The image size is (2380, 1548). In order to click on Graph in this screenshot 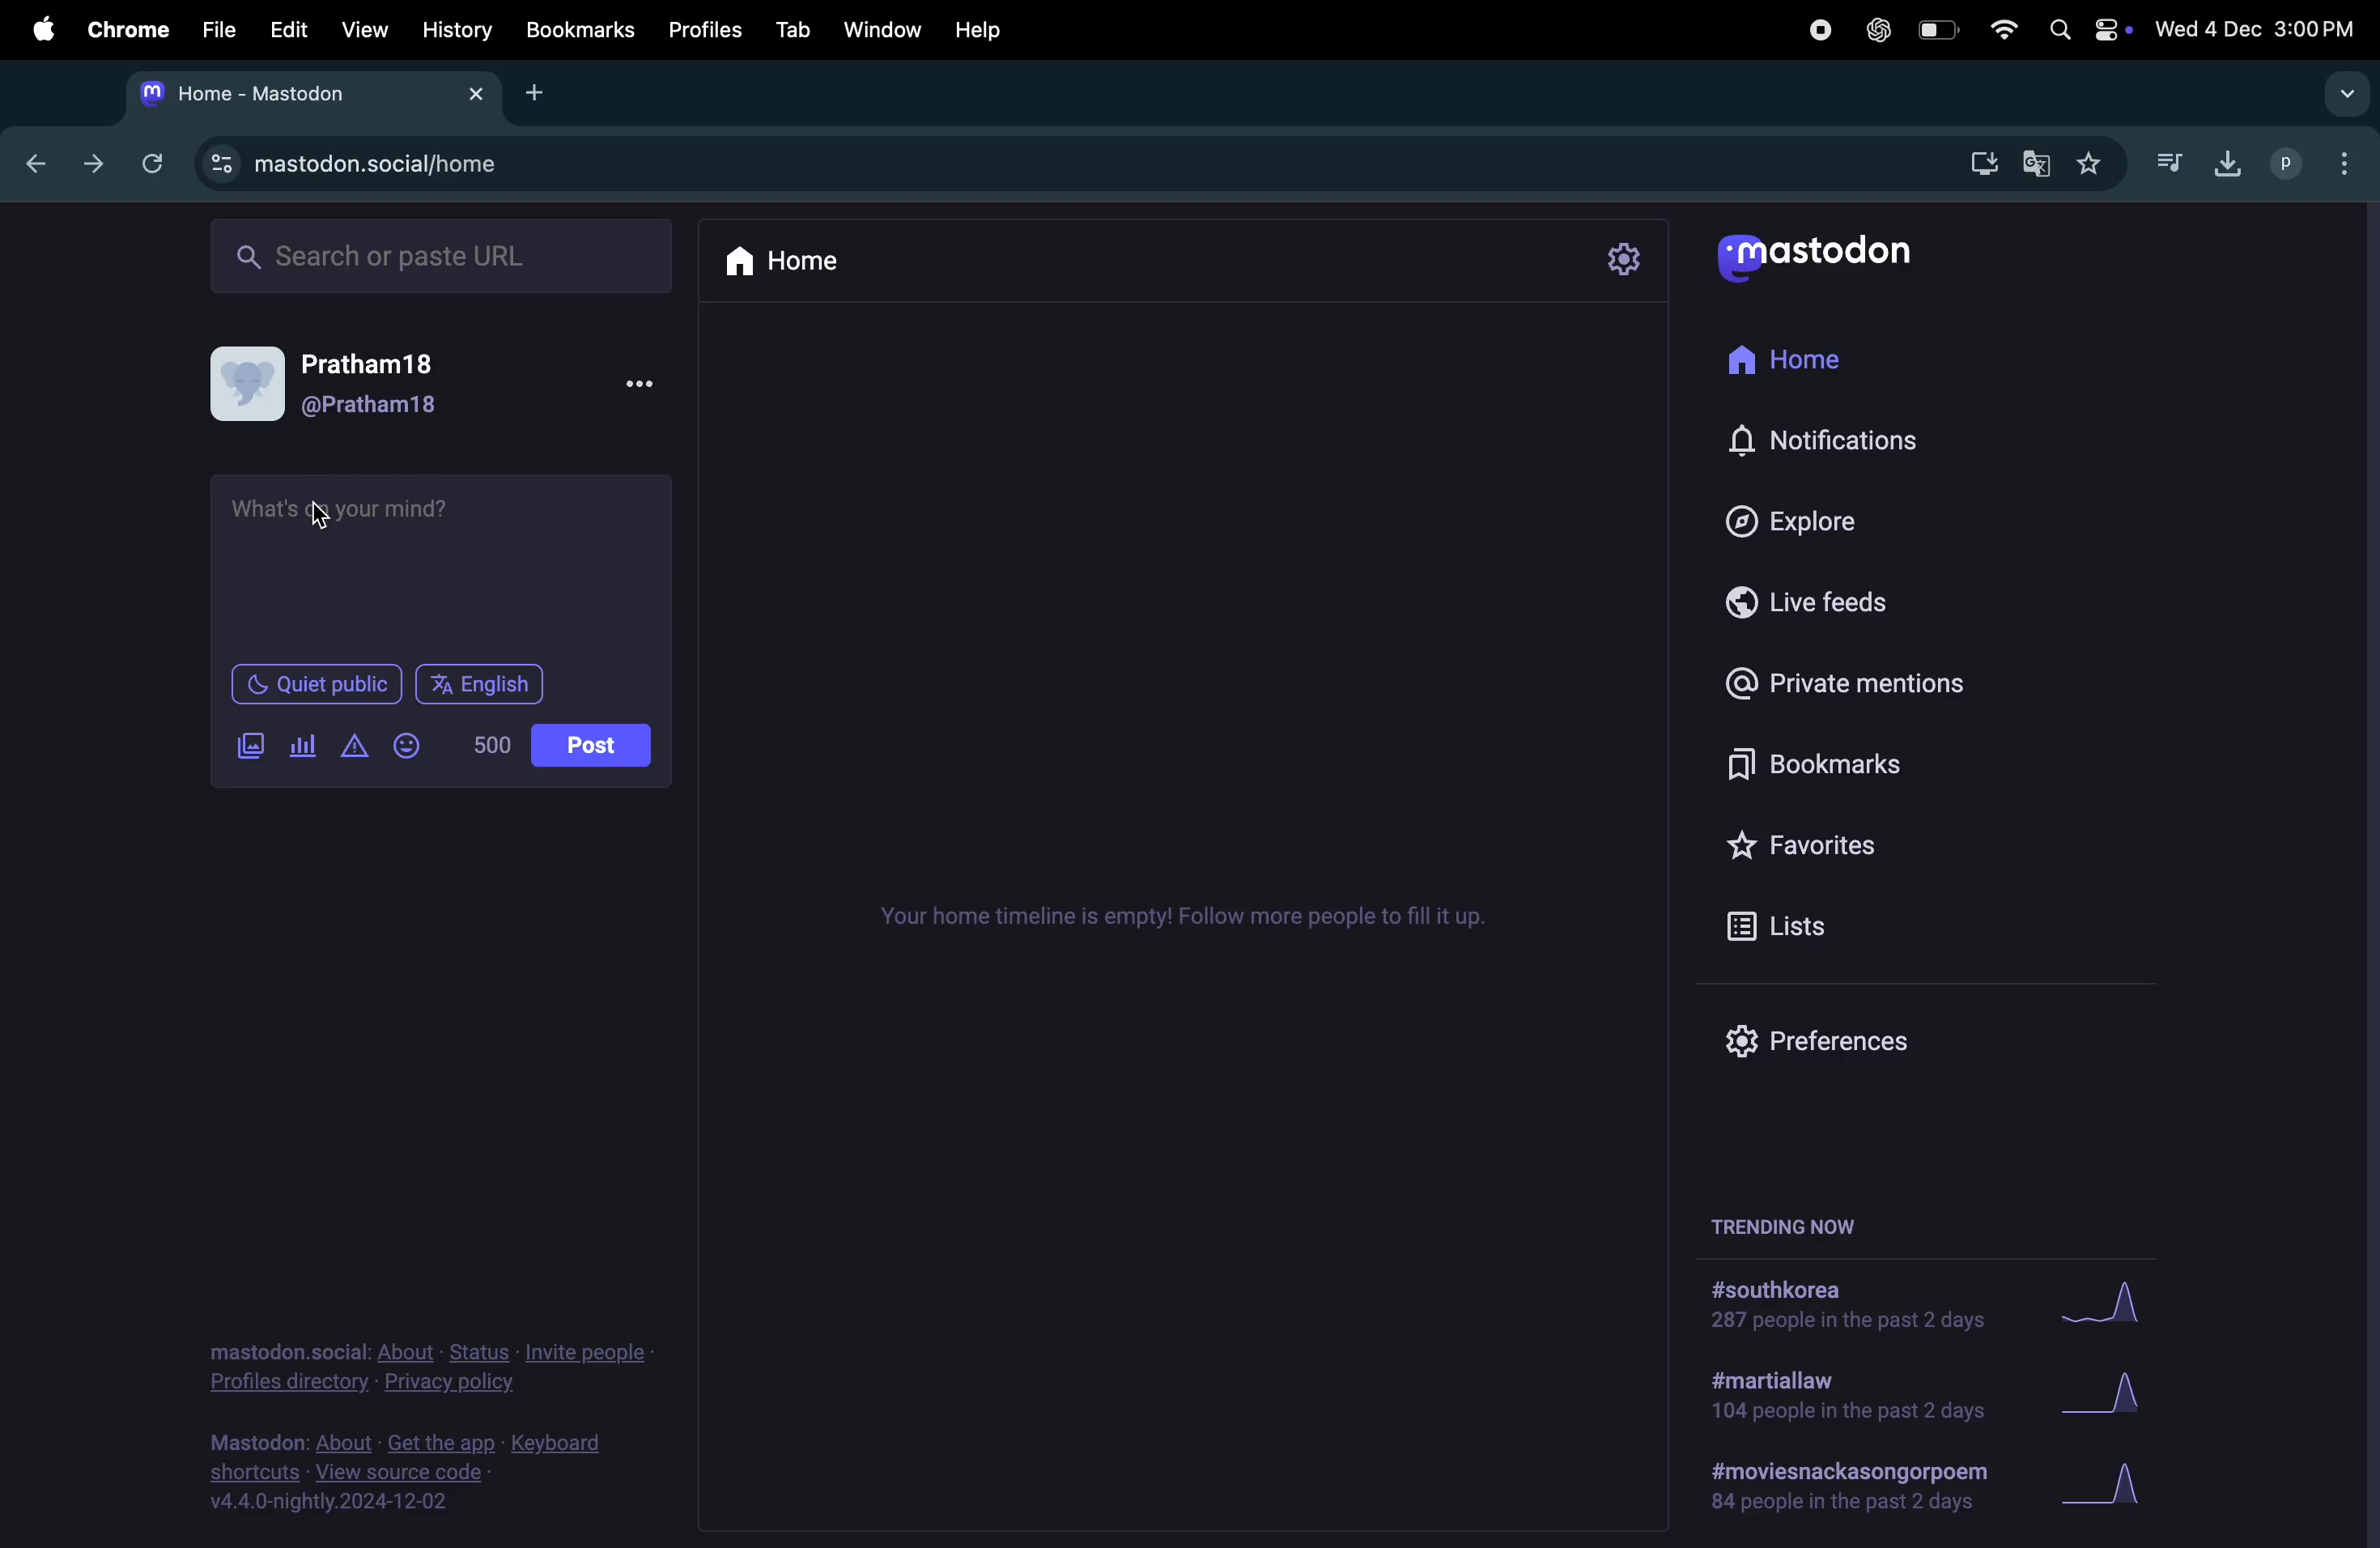, I will do `click(2140, 1385)`.